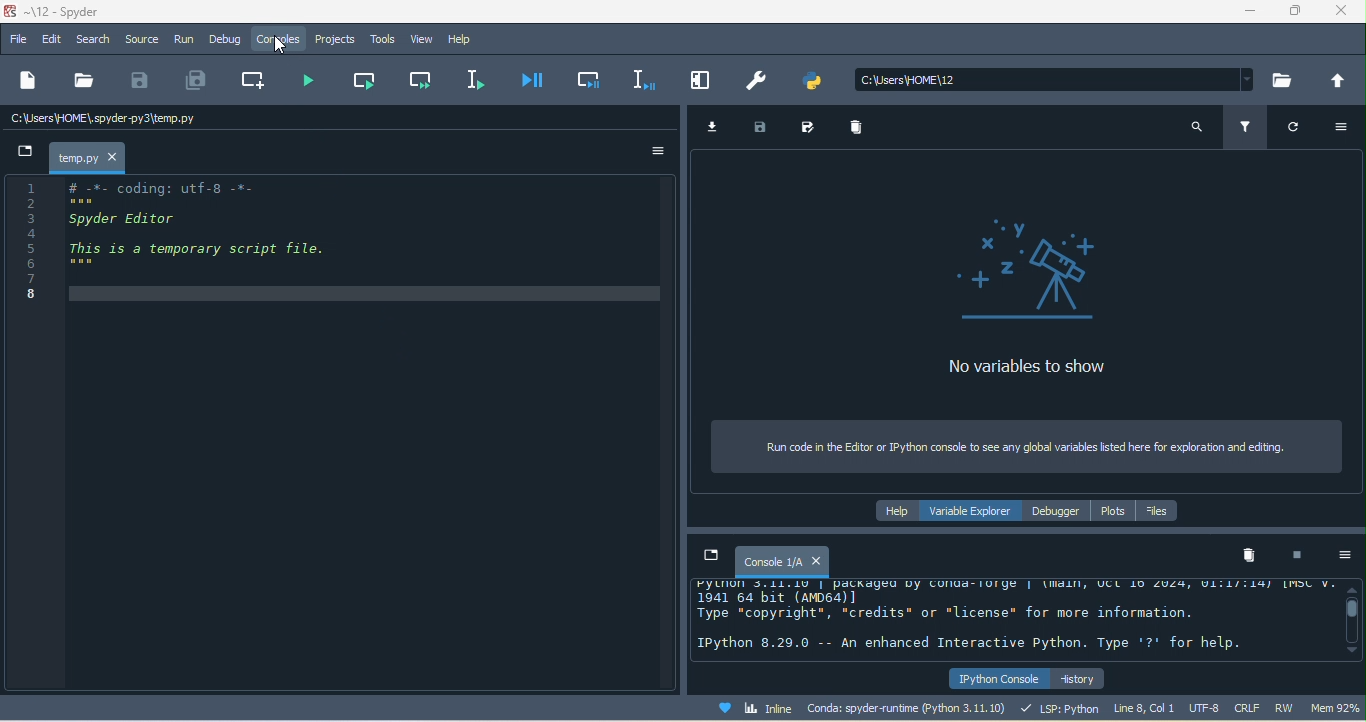 Image resolution: width=1366 pixels, height=722 pixels. Describe the element at coordinates (1282, 707) in the screenshot. I see `rw` at that location.